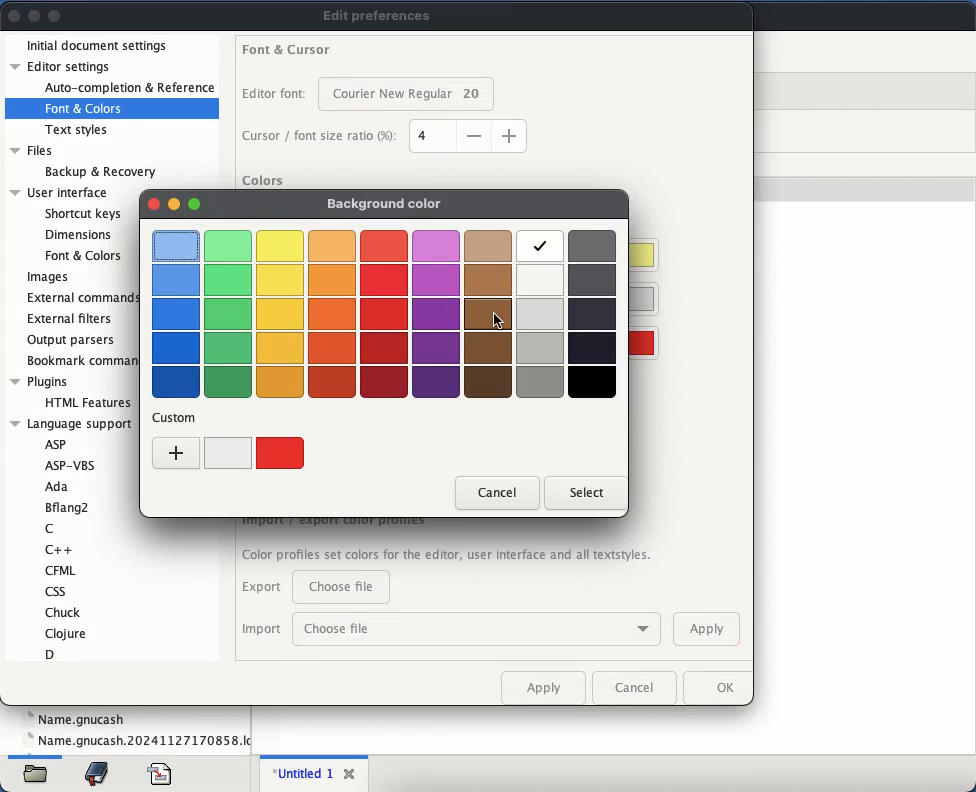  I want to click on apply, so click(707, 630).